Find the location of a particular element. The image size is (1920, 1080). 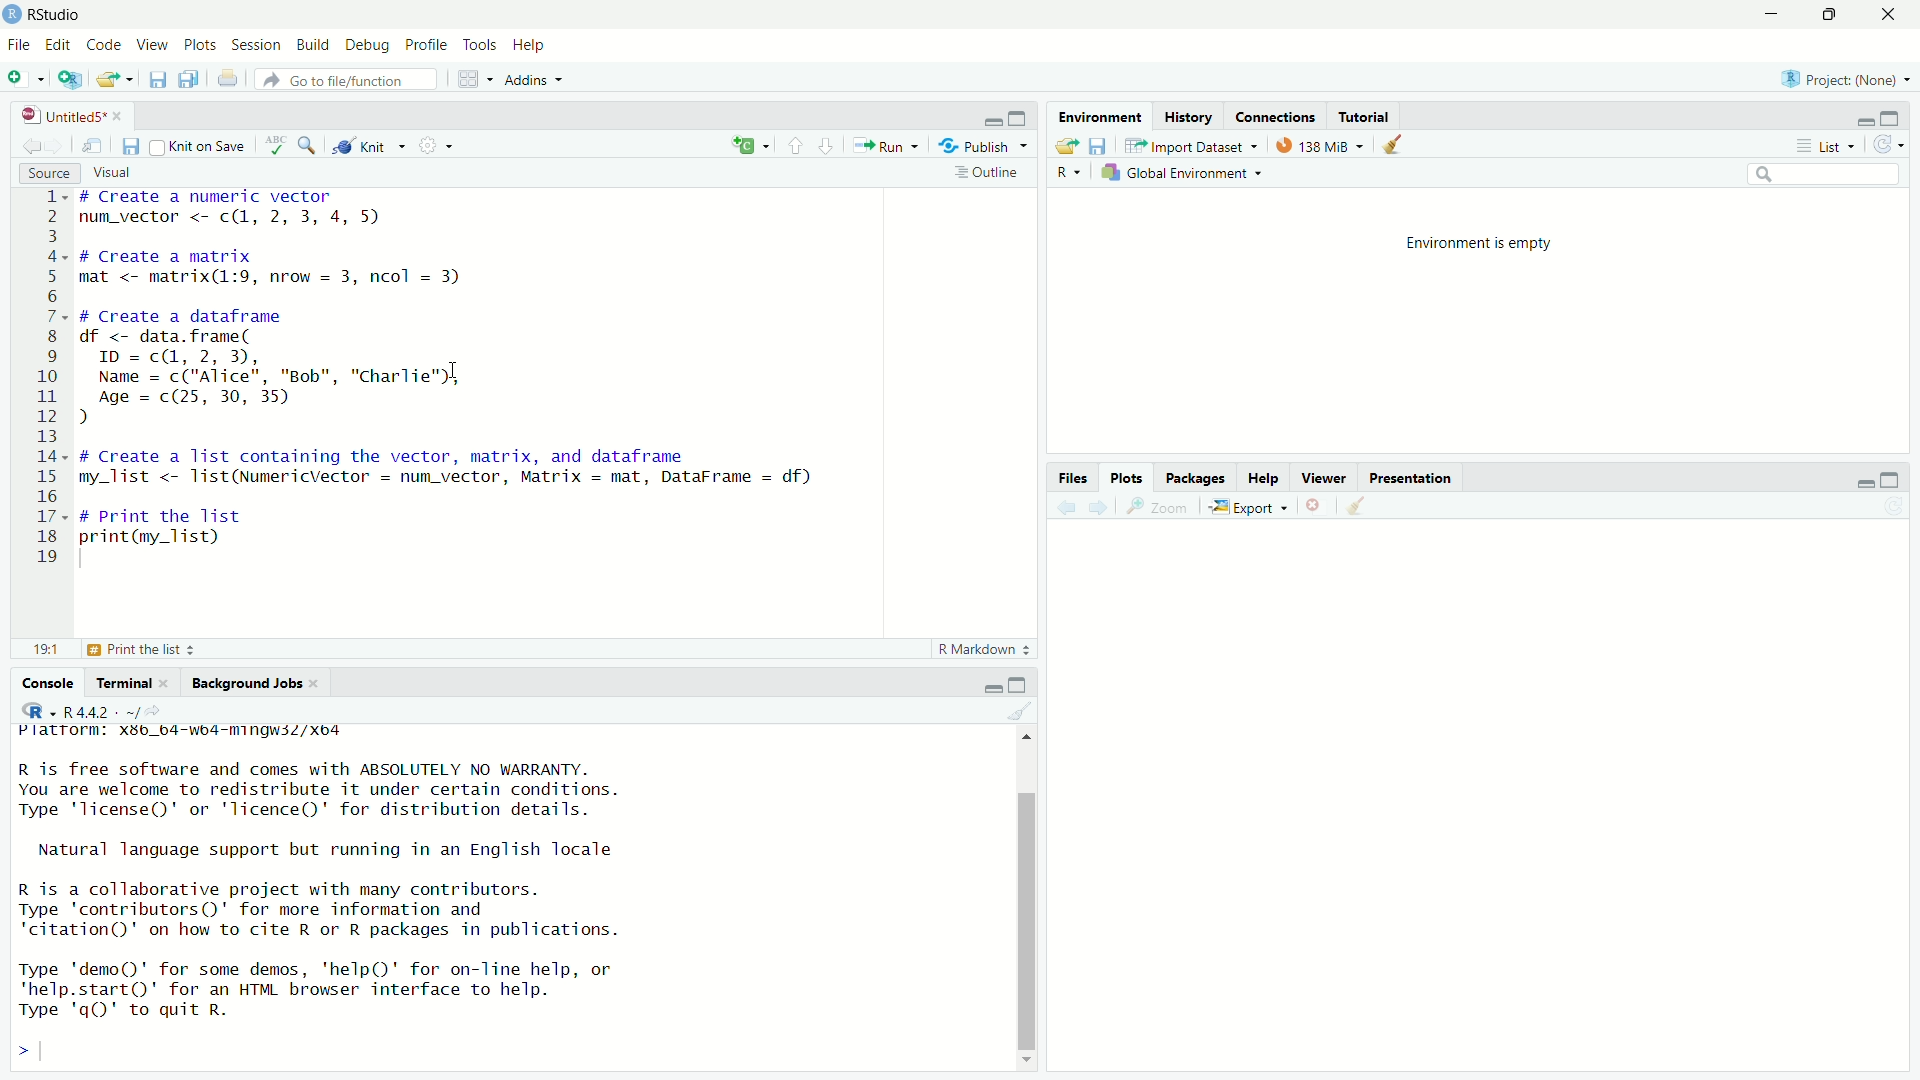

save is located at coordinates (131, 147).